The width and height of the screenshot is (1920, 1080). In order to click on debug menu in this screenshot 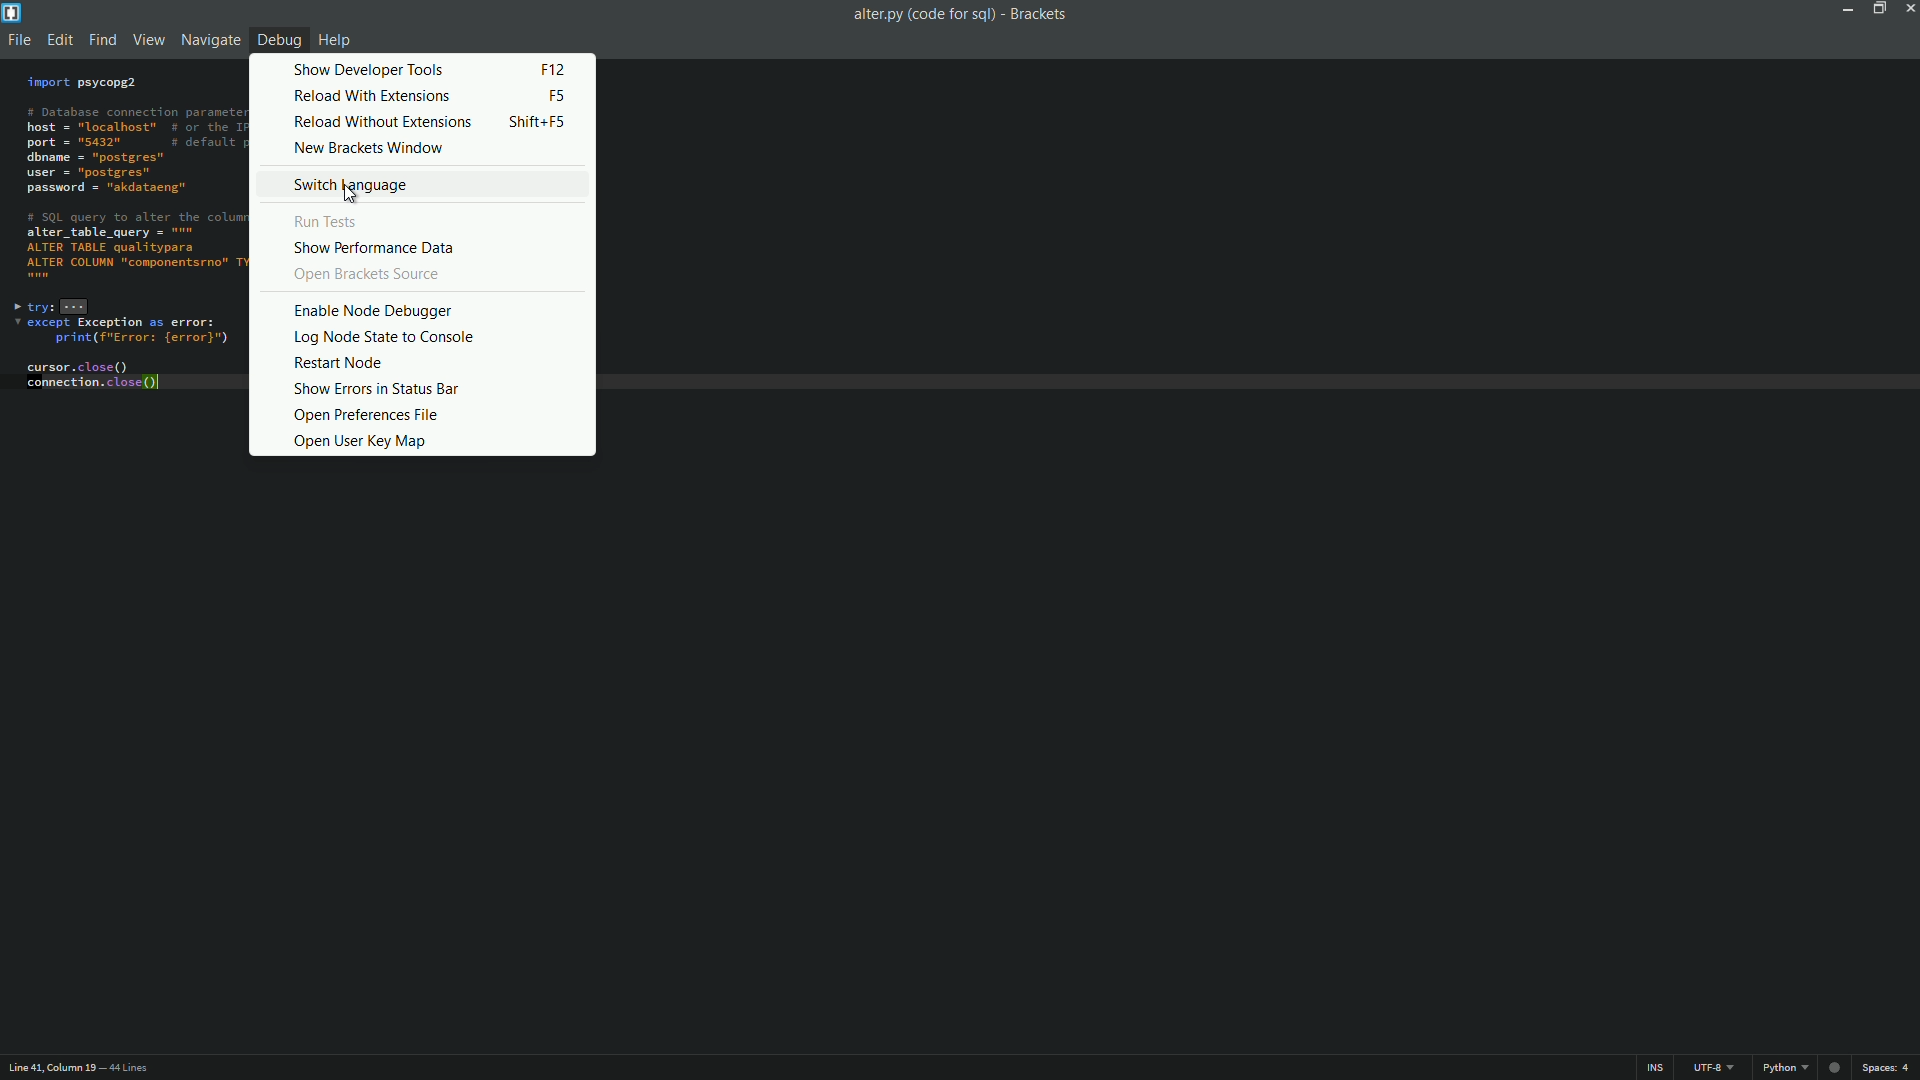, I will do `click(275, 41)`.